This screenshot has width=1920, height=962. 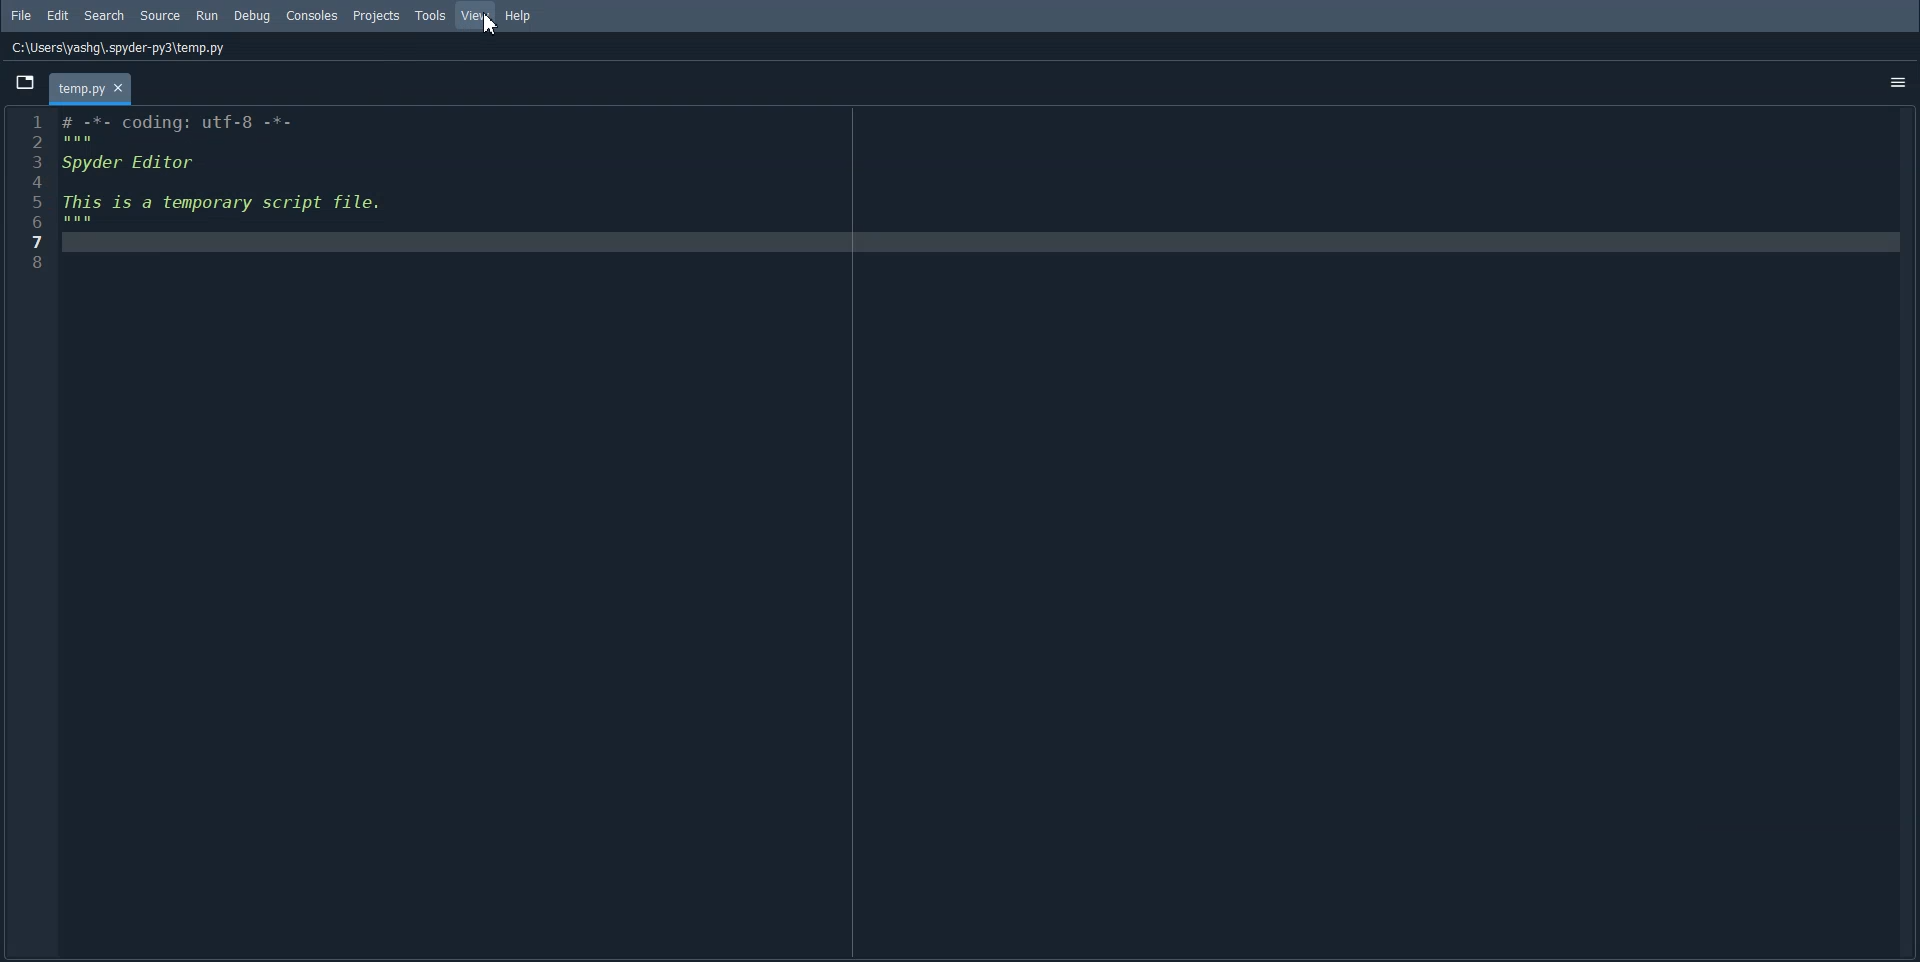 I want to click on File, so click(x=22, y=15).